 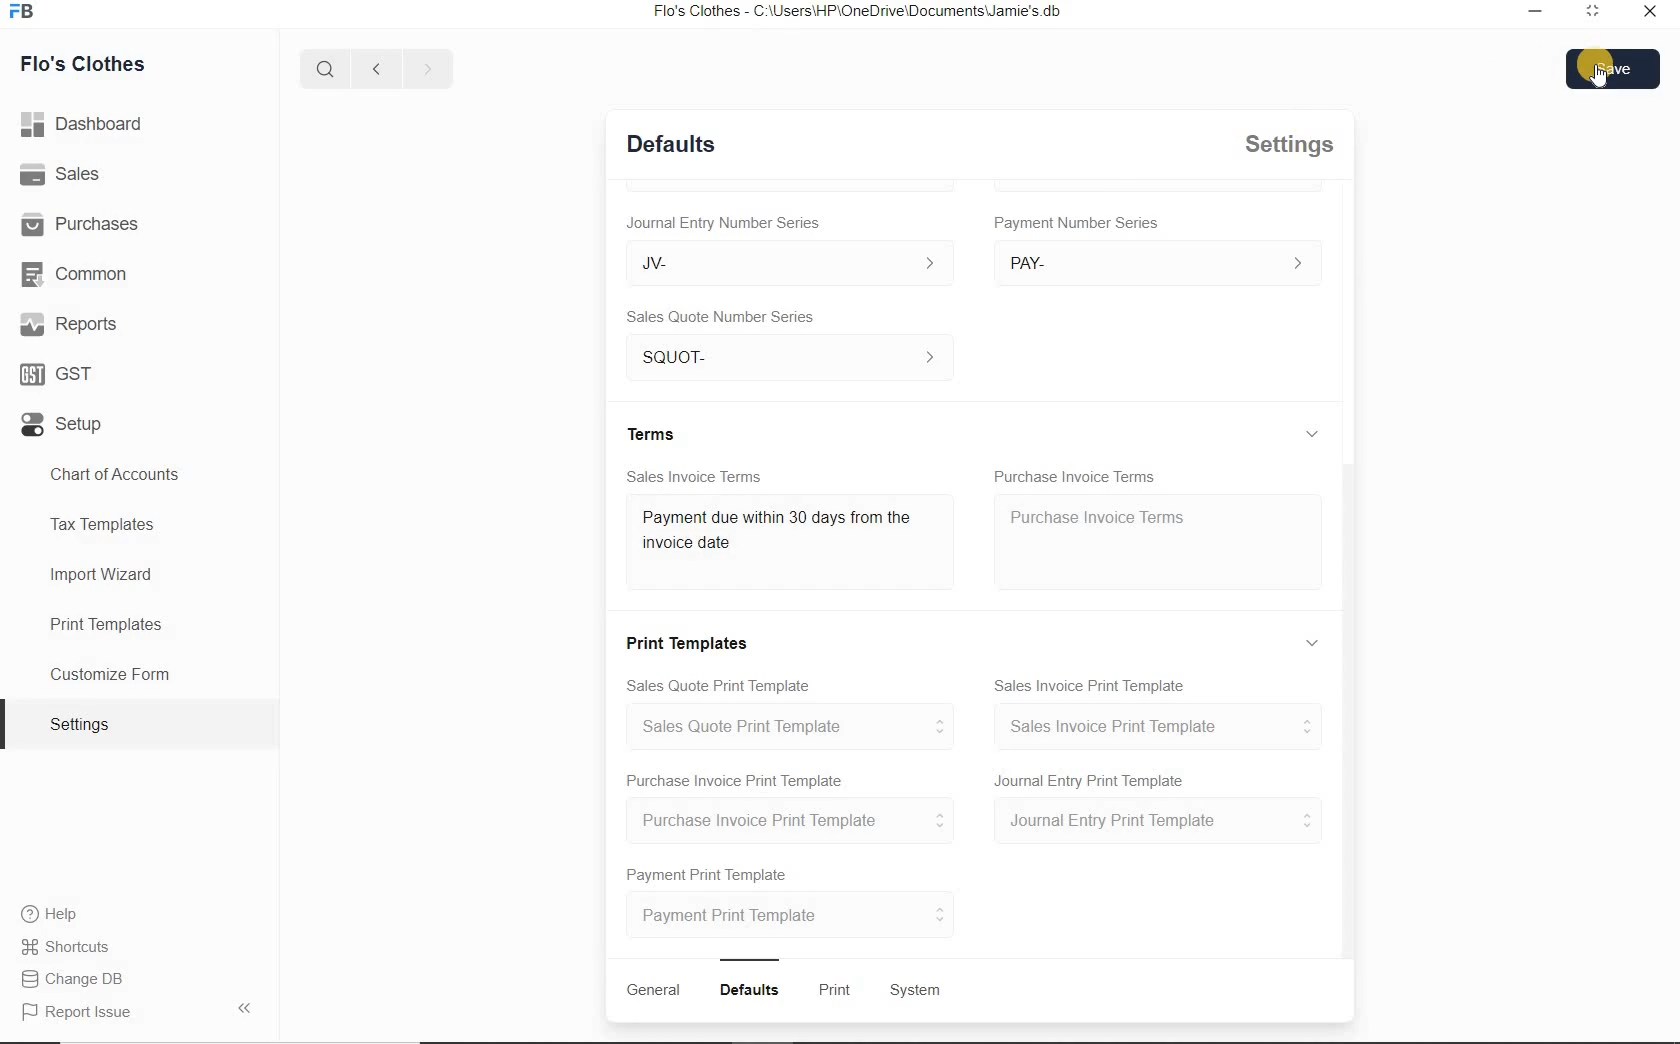 What do you see at coordinates (426, 66) in the screenshot?
I see `Forward` at bounding box center [426, 66].